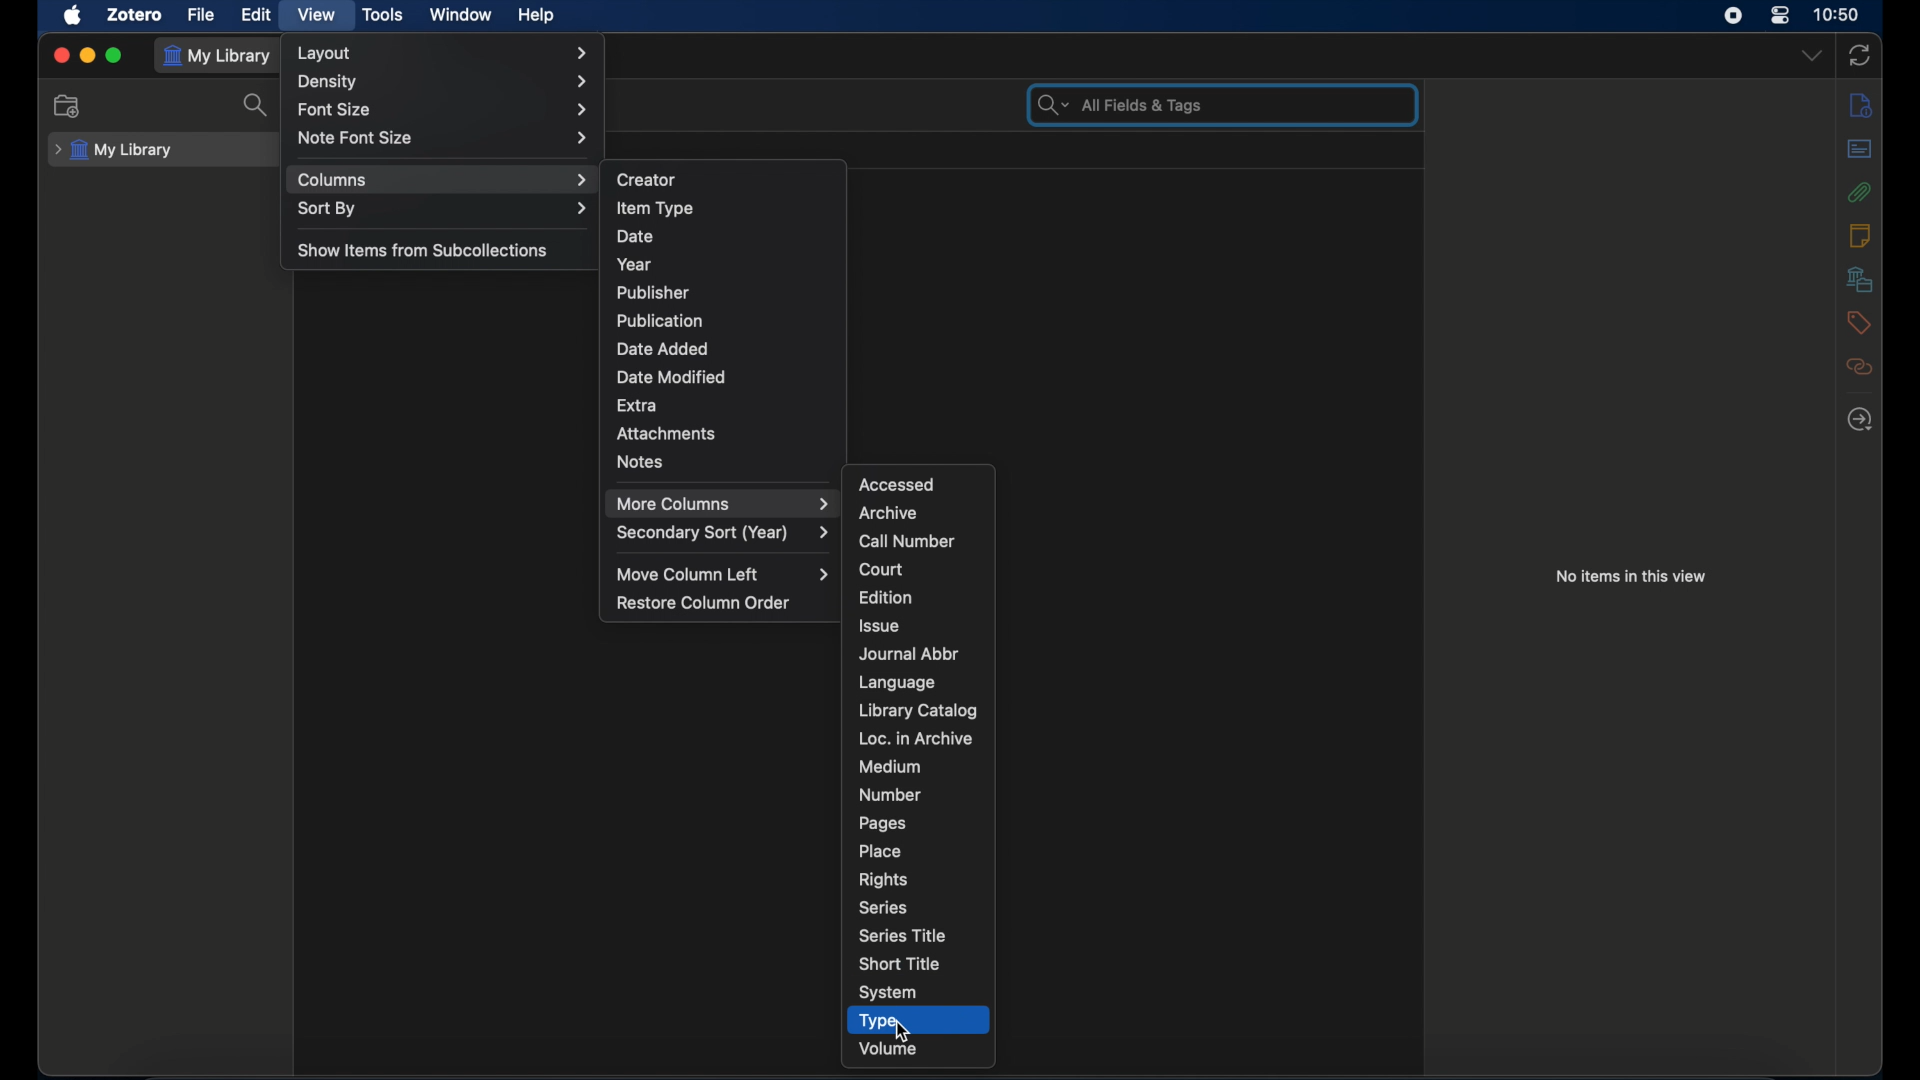 This screenshot has height=1080, width=1920. I want to click on search, so click(258, 105).